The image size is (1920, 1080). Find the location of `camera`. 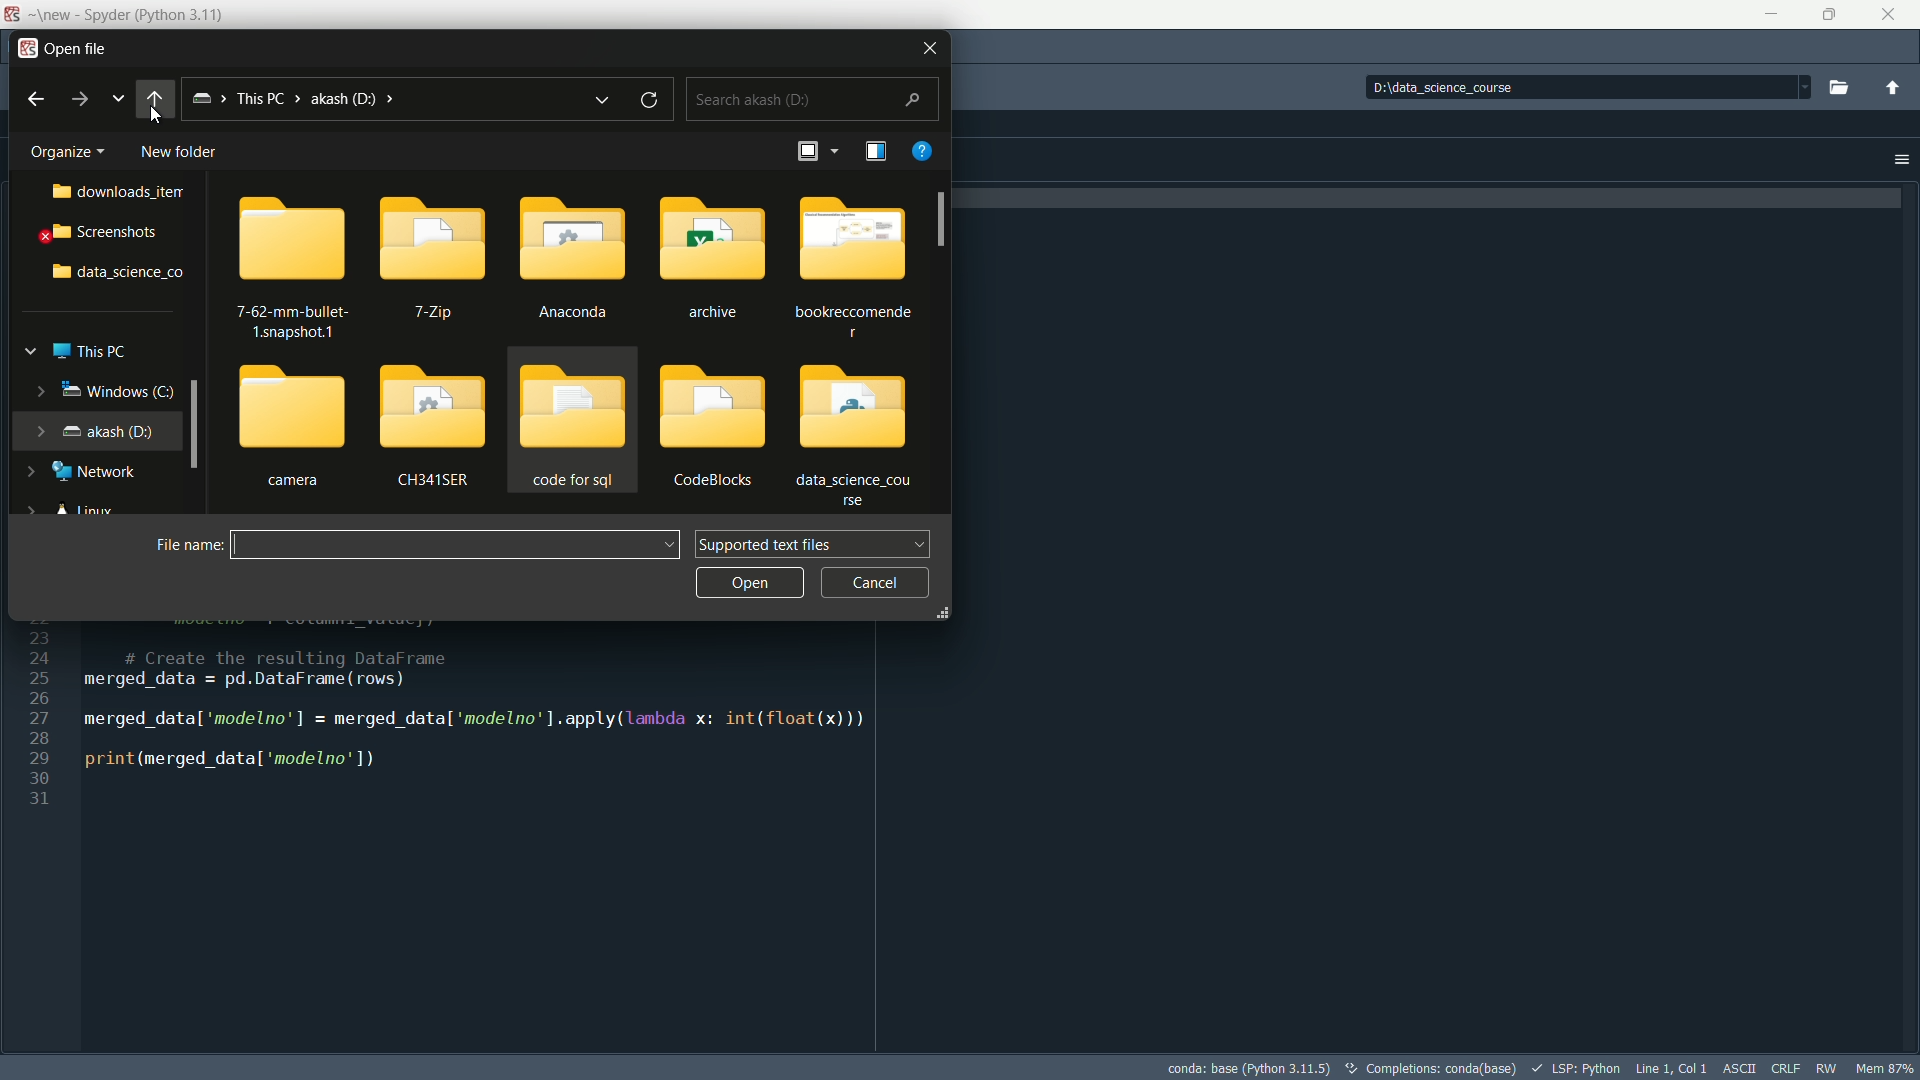

camera is located at coordinates (290, 429).